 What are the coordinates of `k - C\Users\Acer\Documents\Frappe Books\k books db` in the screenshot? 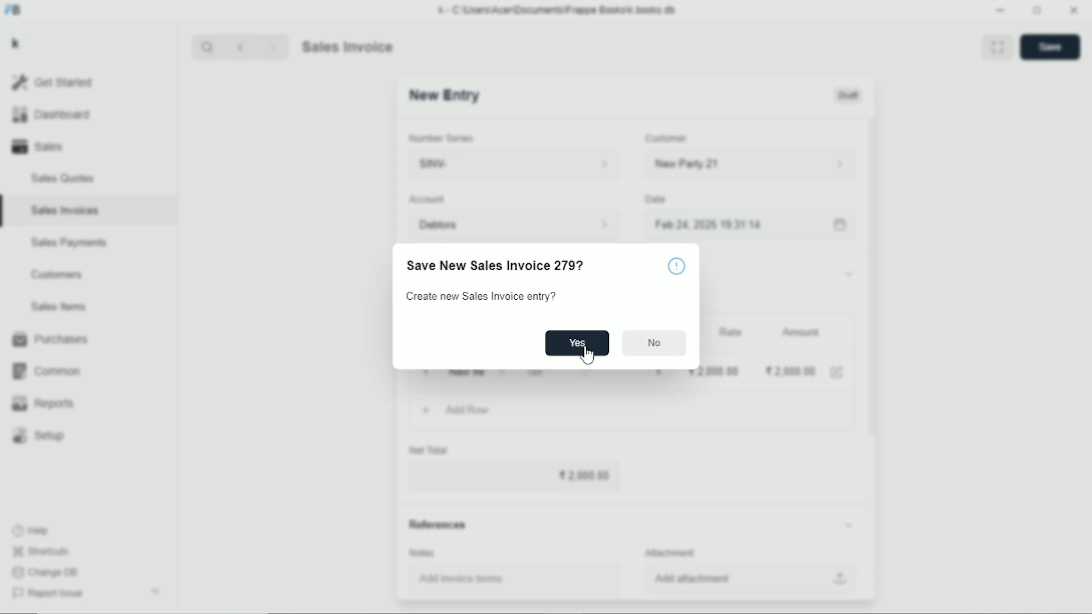 It's located at (559, 9).